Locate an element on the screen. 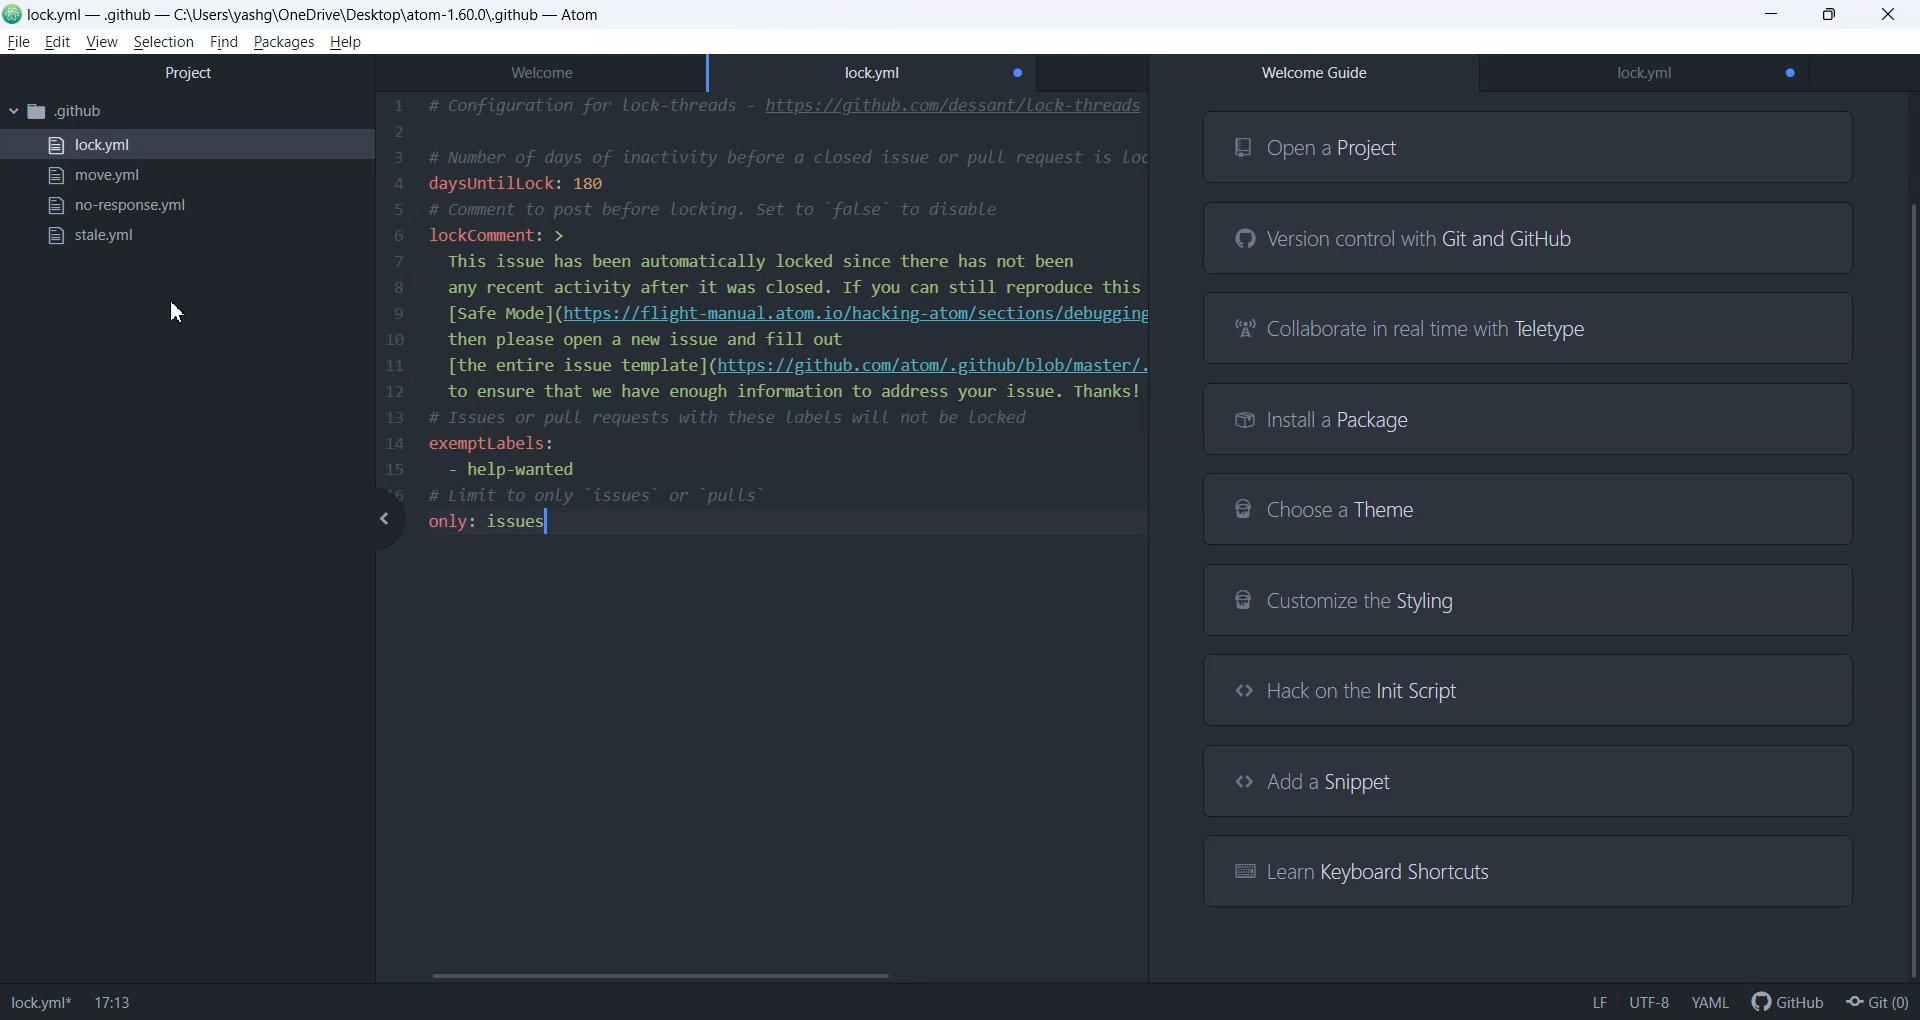 This screenshot has width=1920, height=1020. View is located at coordinates (101, 41).